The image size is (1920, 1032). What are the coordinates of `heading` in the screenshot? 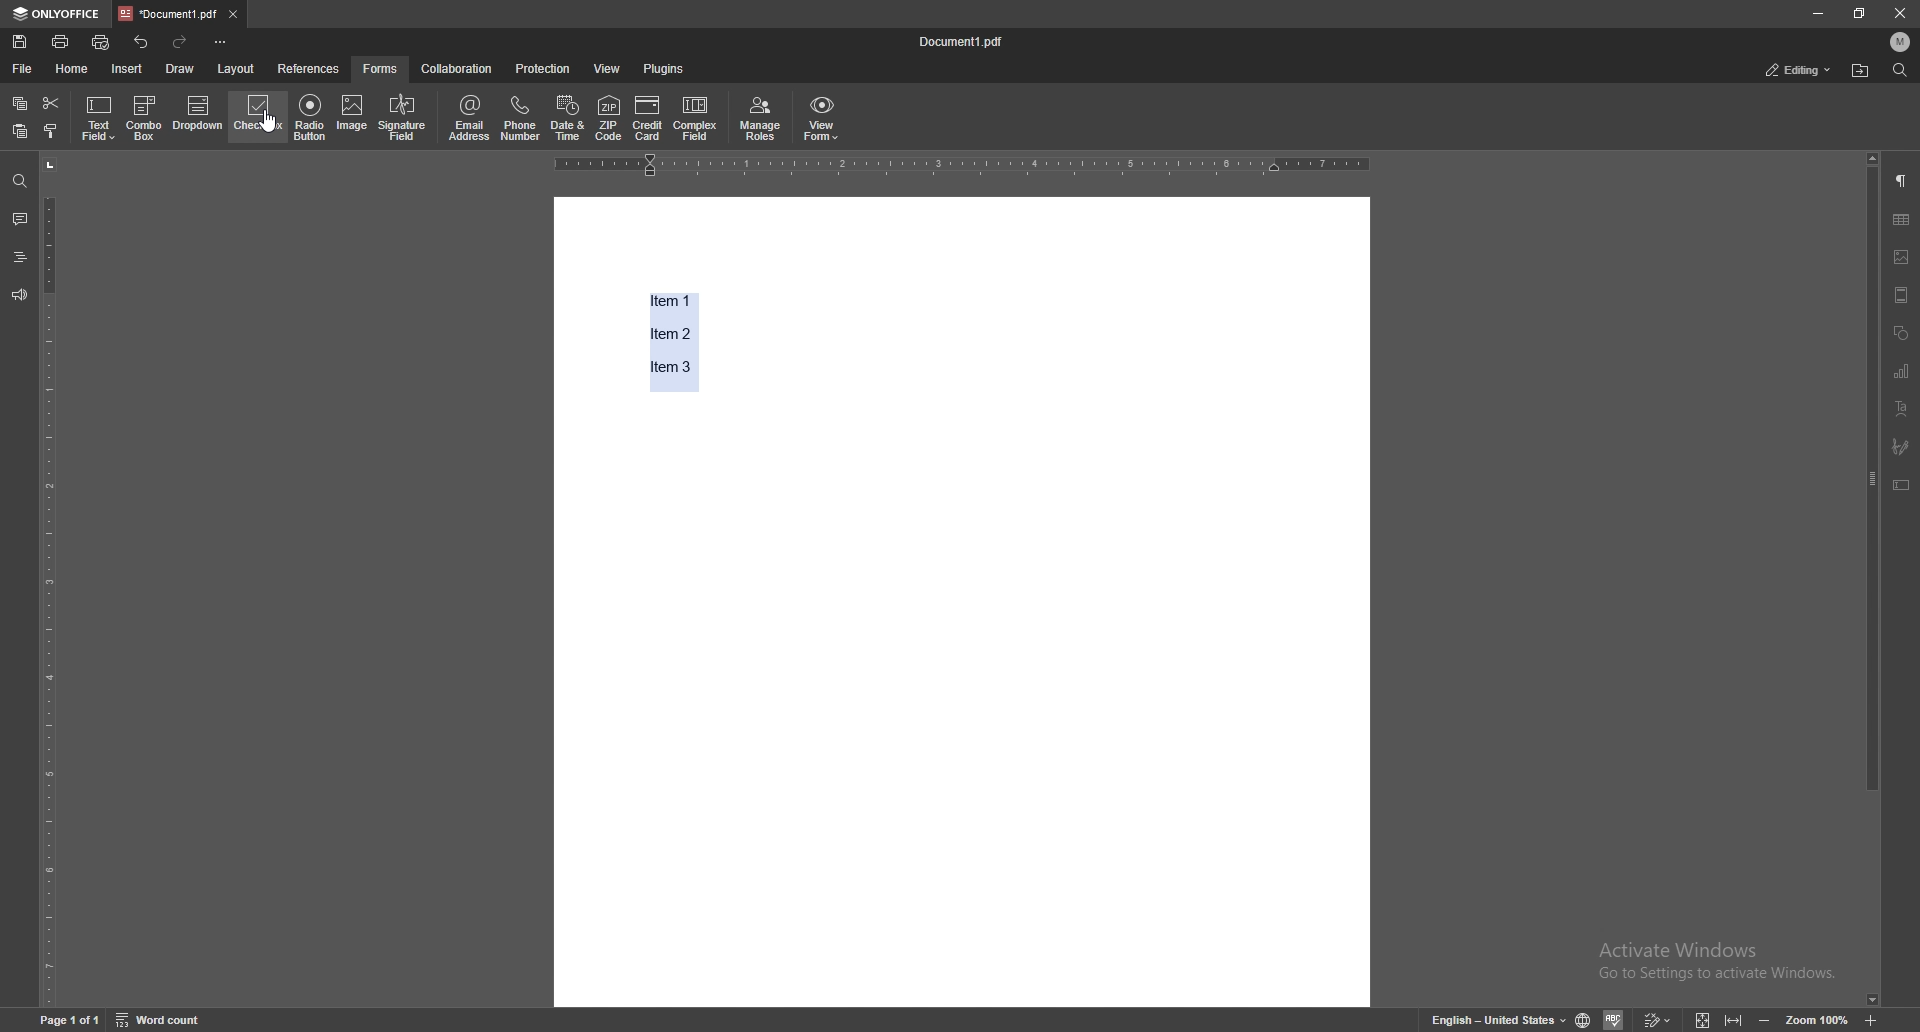 It's located at (19, 257).